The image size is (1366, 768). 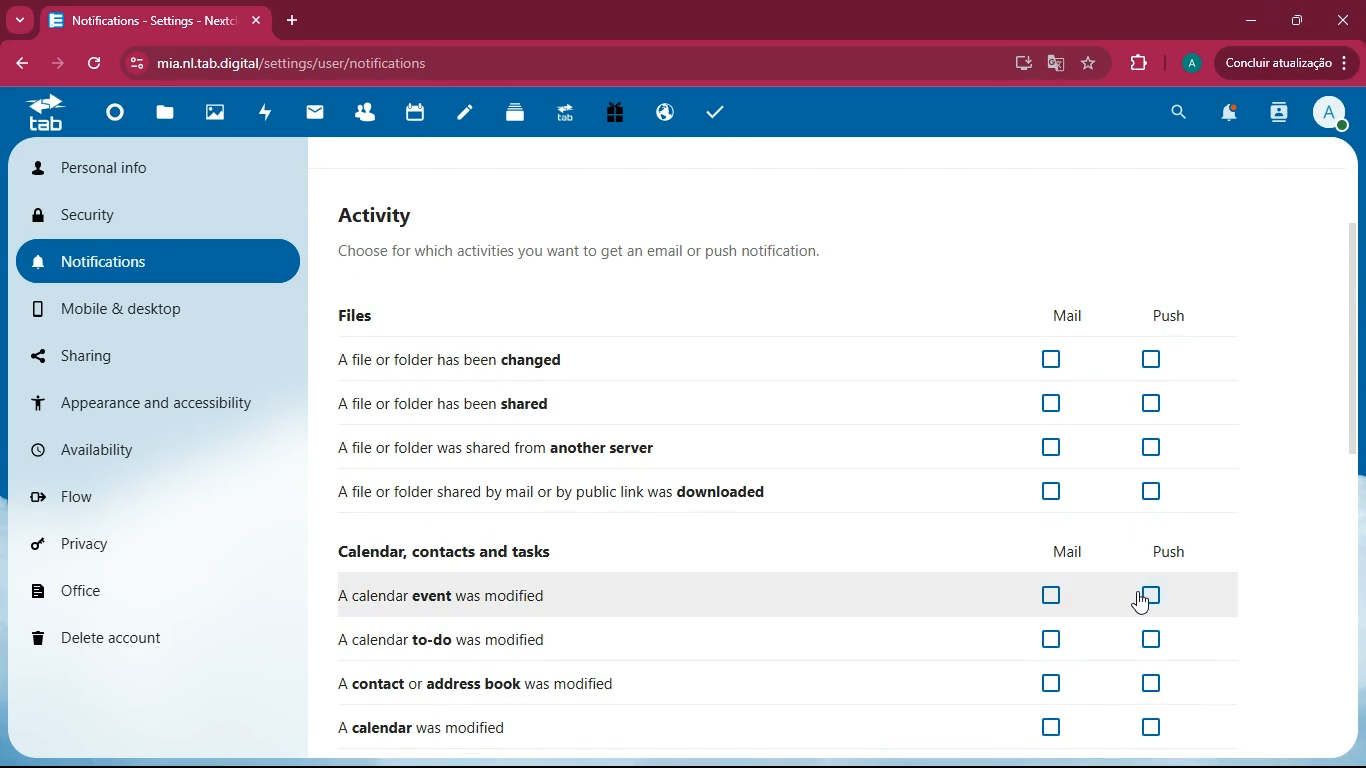 What do you see at coordinates (156, 401) in the screenshot?
I see `appearance and accessibility` at bounding box center [156, 401].